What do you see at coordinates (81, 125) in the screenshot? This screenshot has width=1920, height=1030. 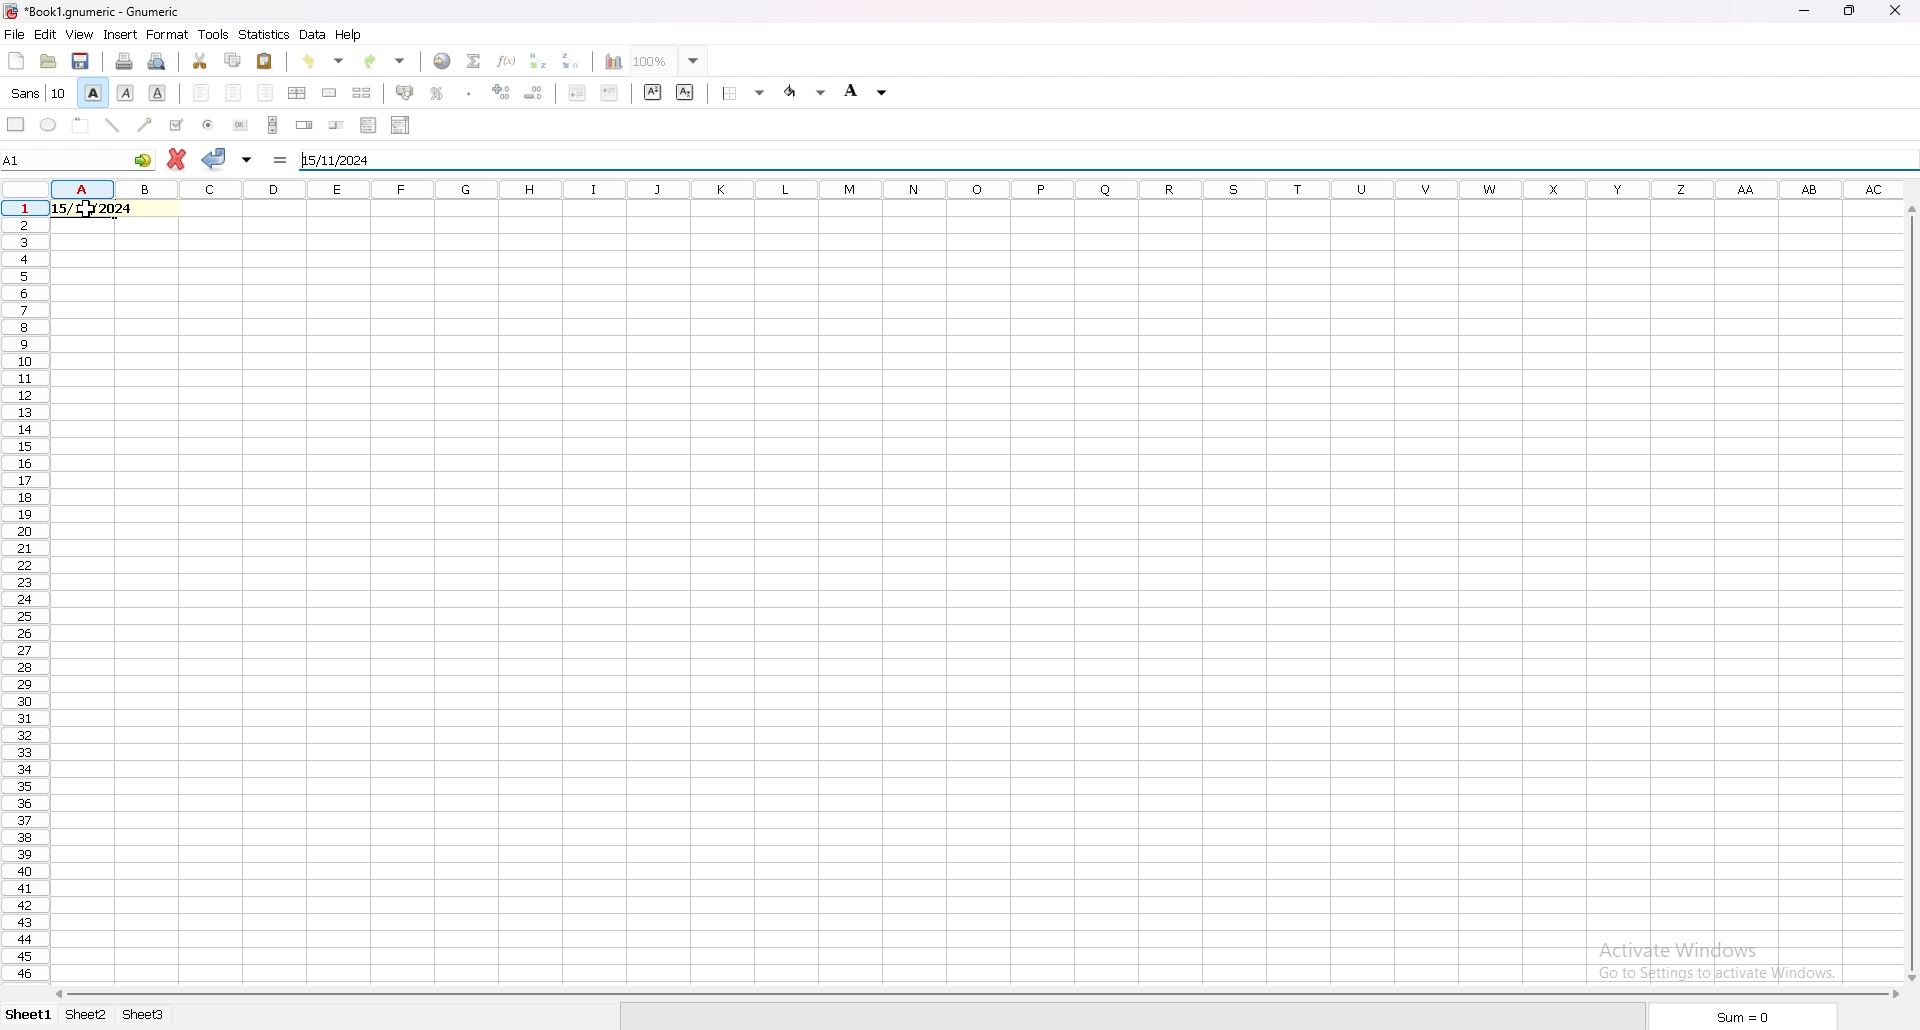 I see `frame` at bounding box center [81, 125].